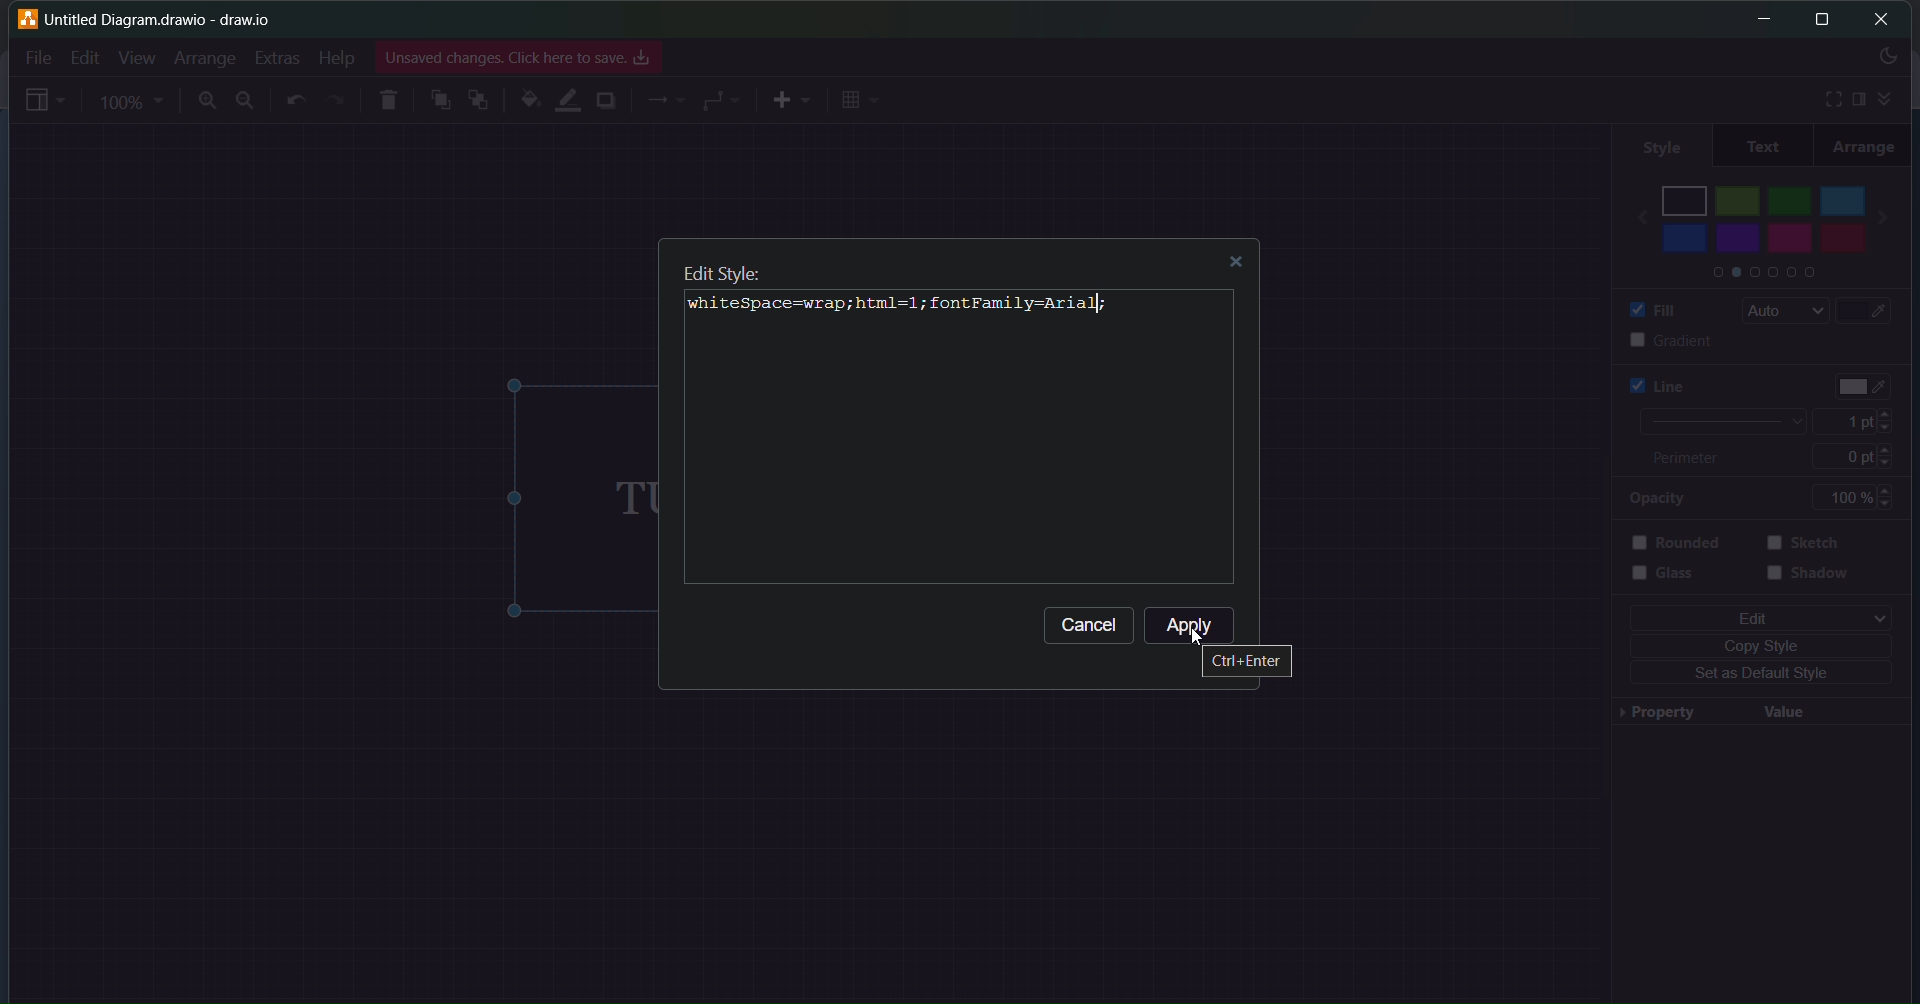 This screenshot has width=1920, height=1004. I want to click on fill, so click(1646, 308).